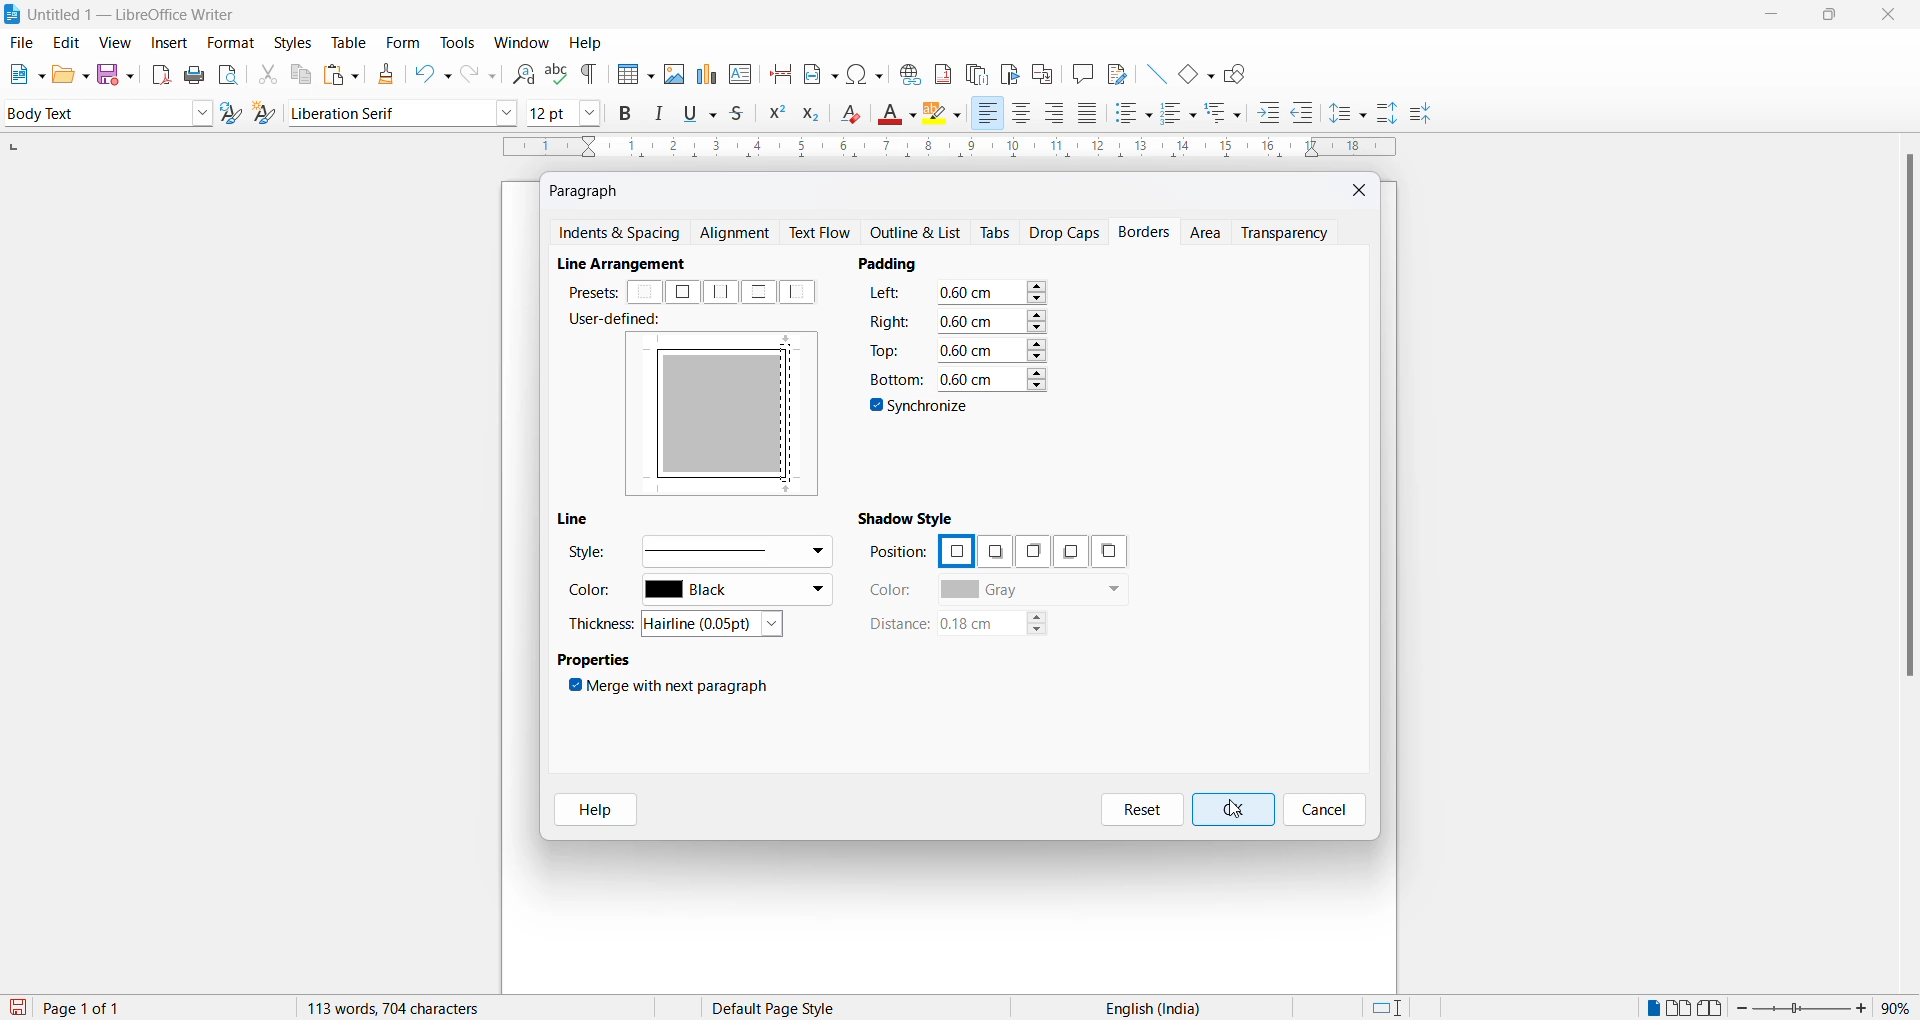 This screenshot has height=1020, width=1920. I want to click on reset, so click(1142, 810).